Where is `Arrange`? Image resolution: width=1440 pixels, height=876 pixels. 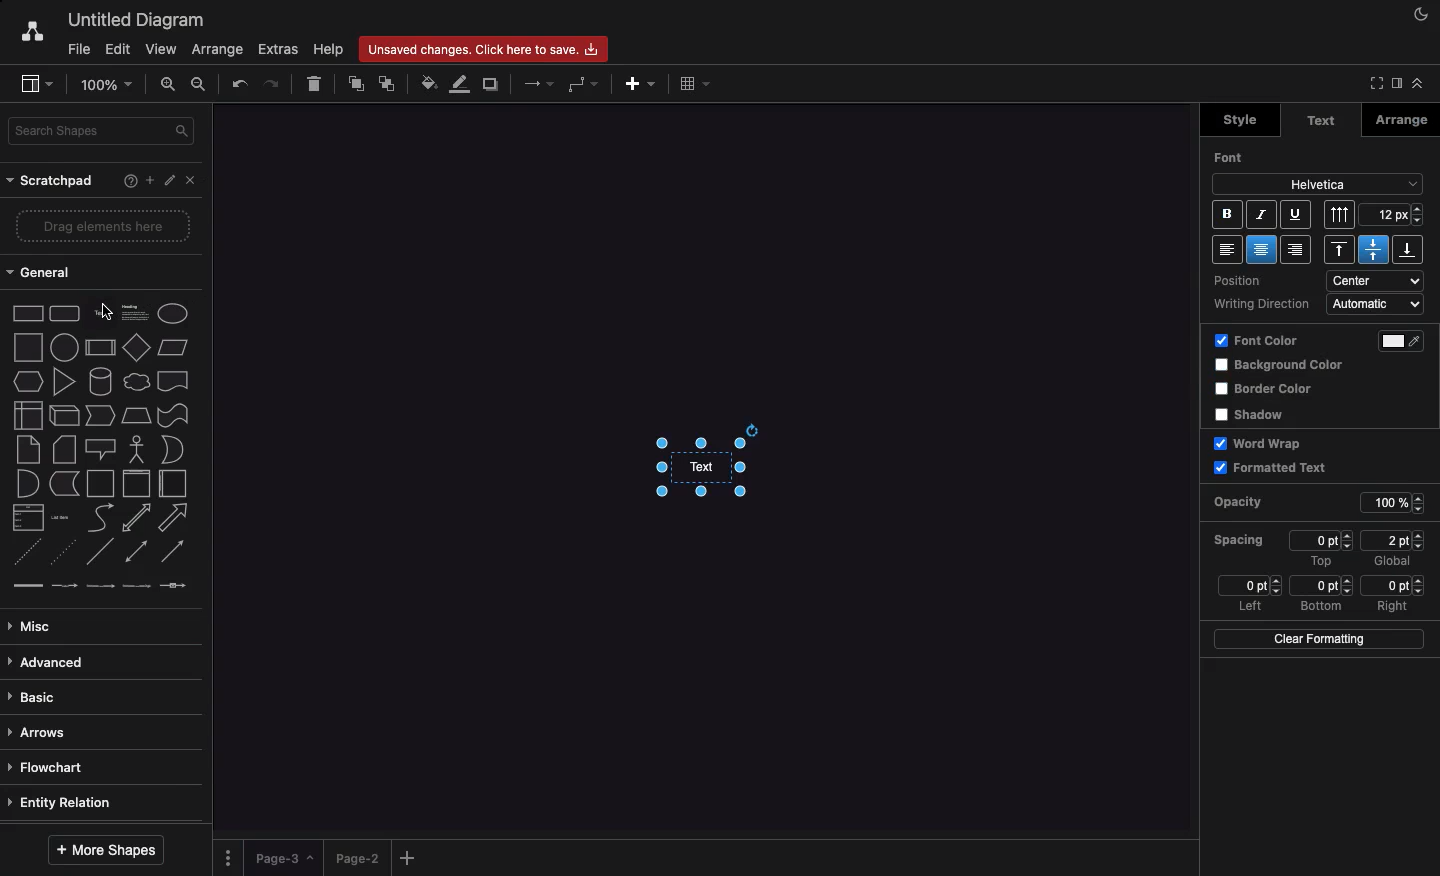
Arrange is located at coordinates (214, 50).